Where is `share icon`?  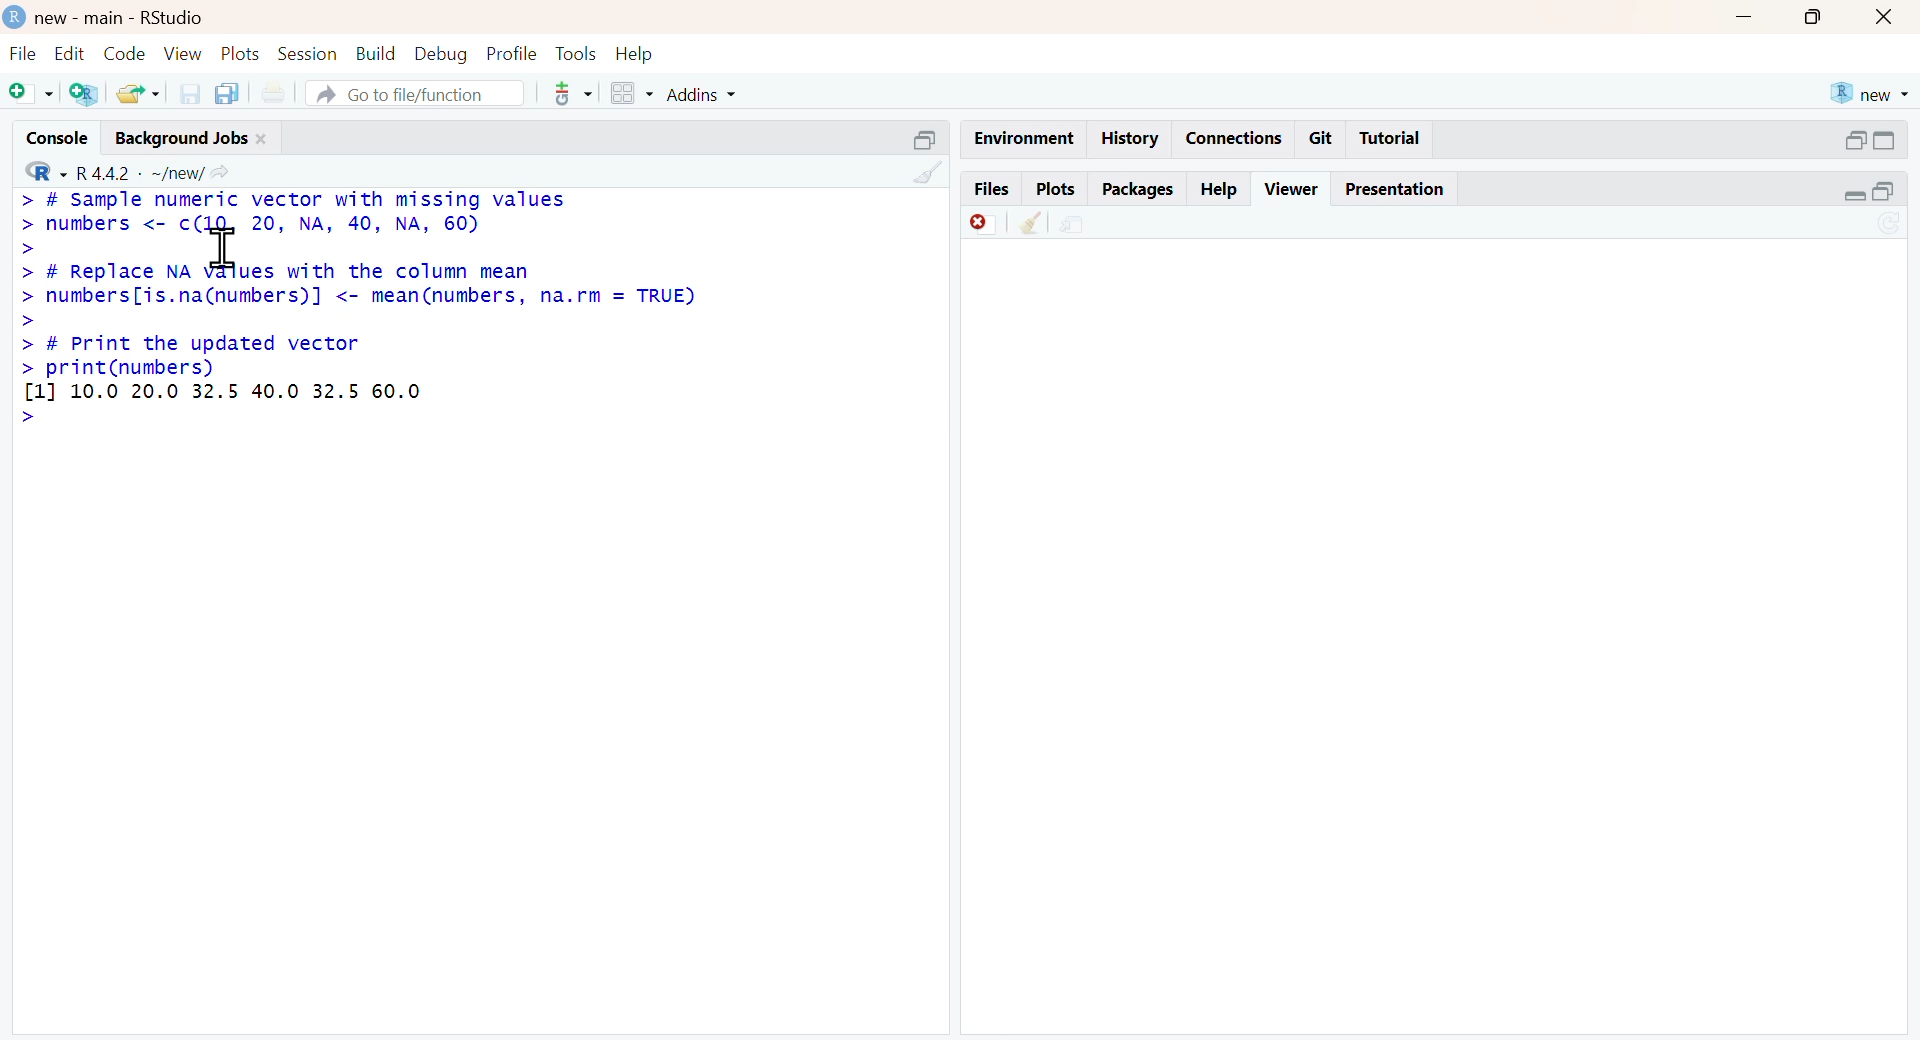
share icon is located at coordinates (219, 173).